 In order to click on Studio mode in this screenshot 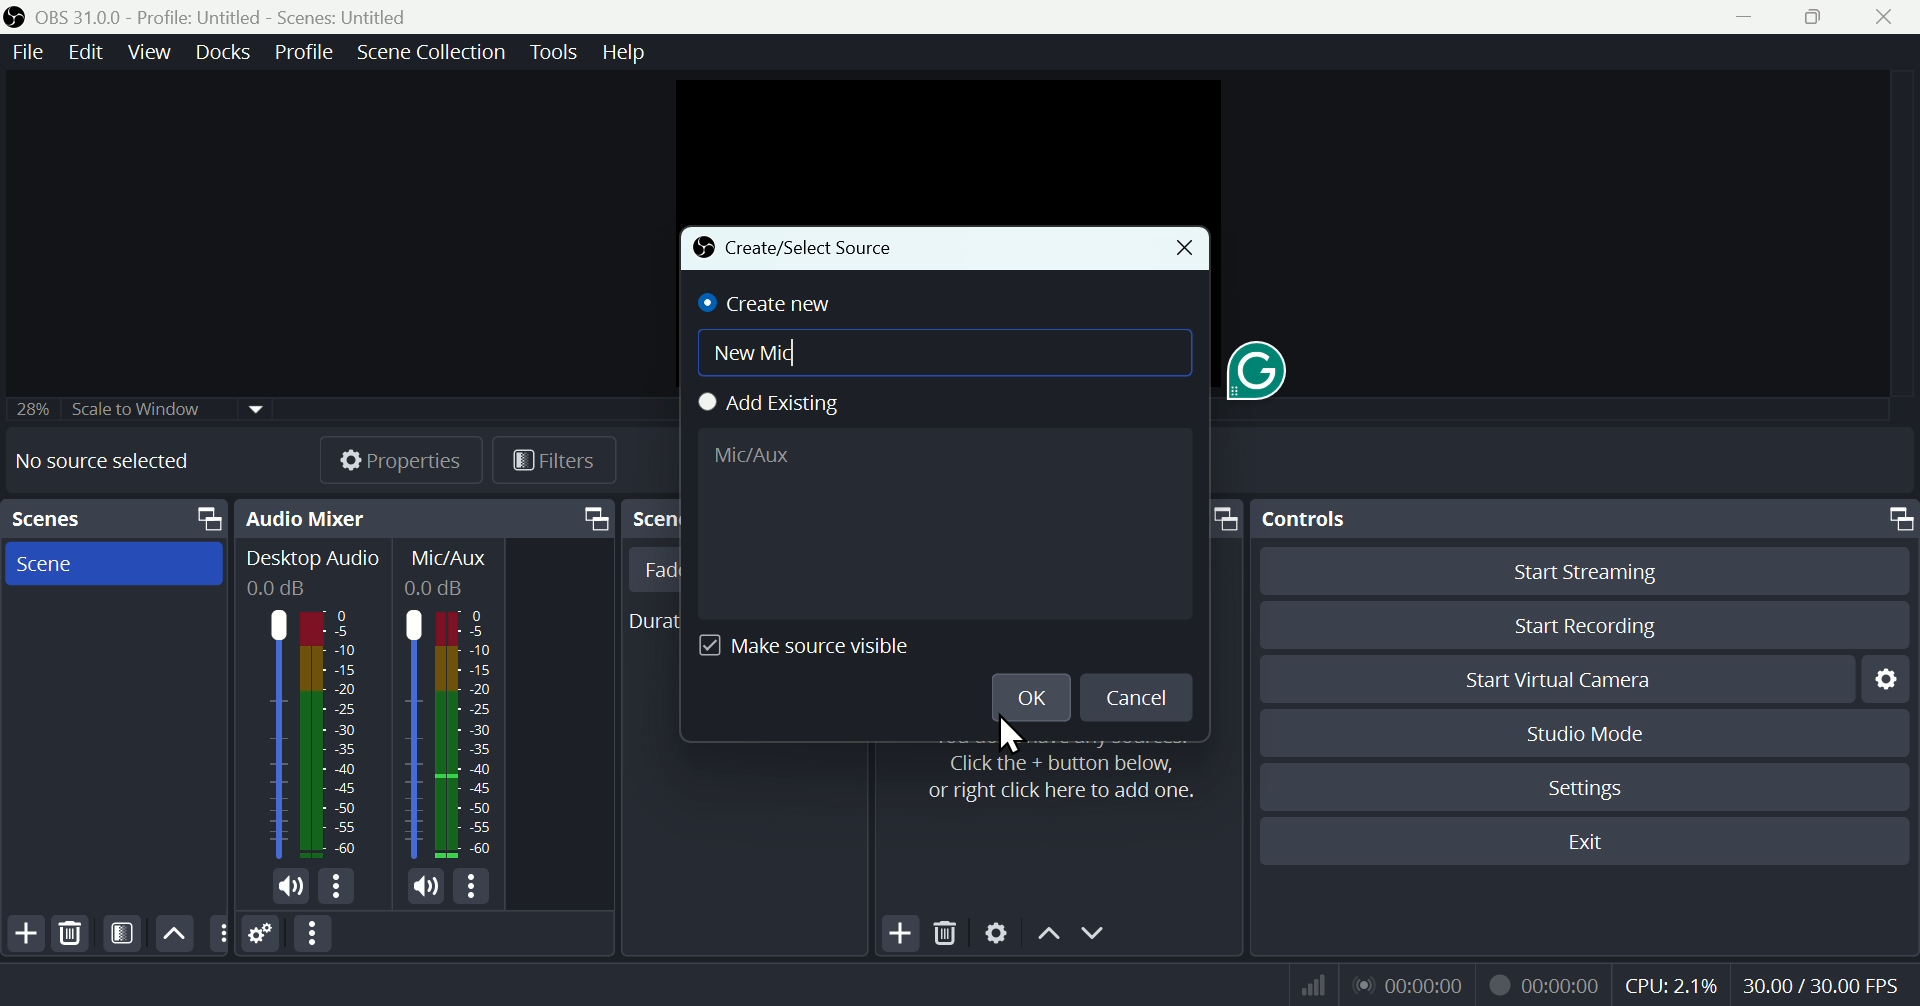, I will do `click(1587, 733)`.